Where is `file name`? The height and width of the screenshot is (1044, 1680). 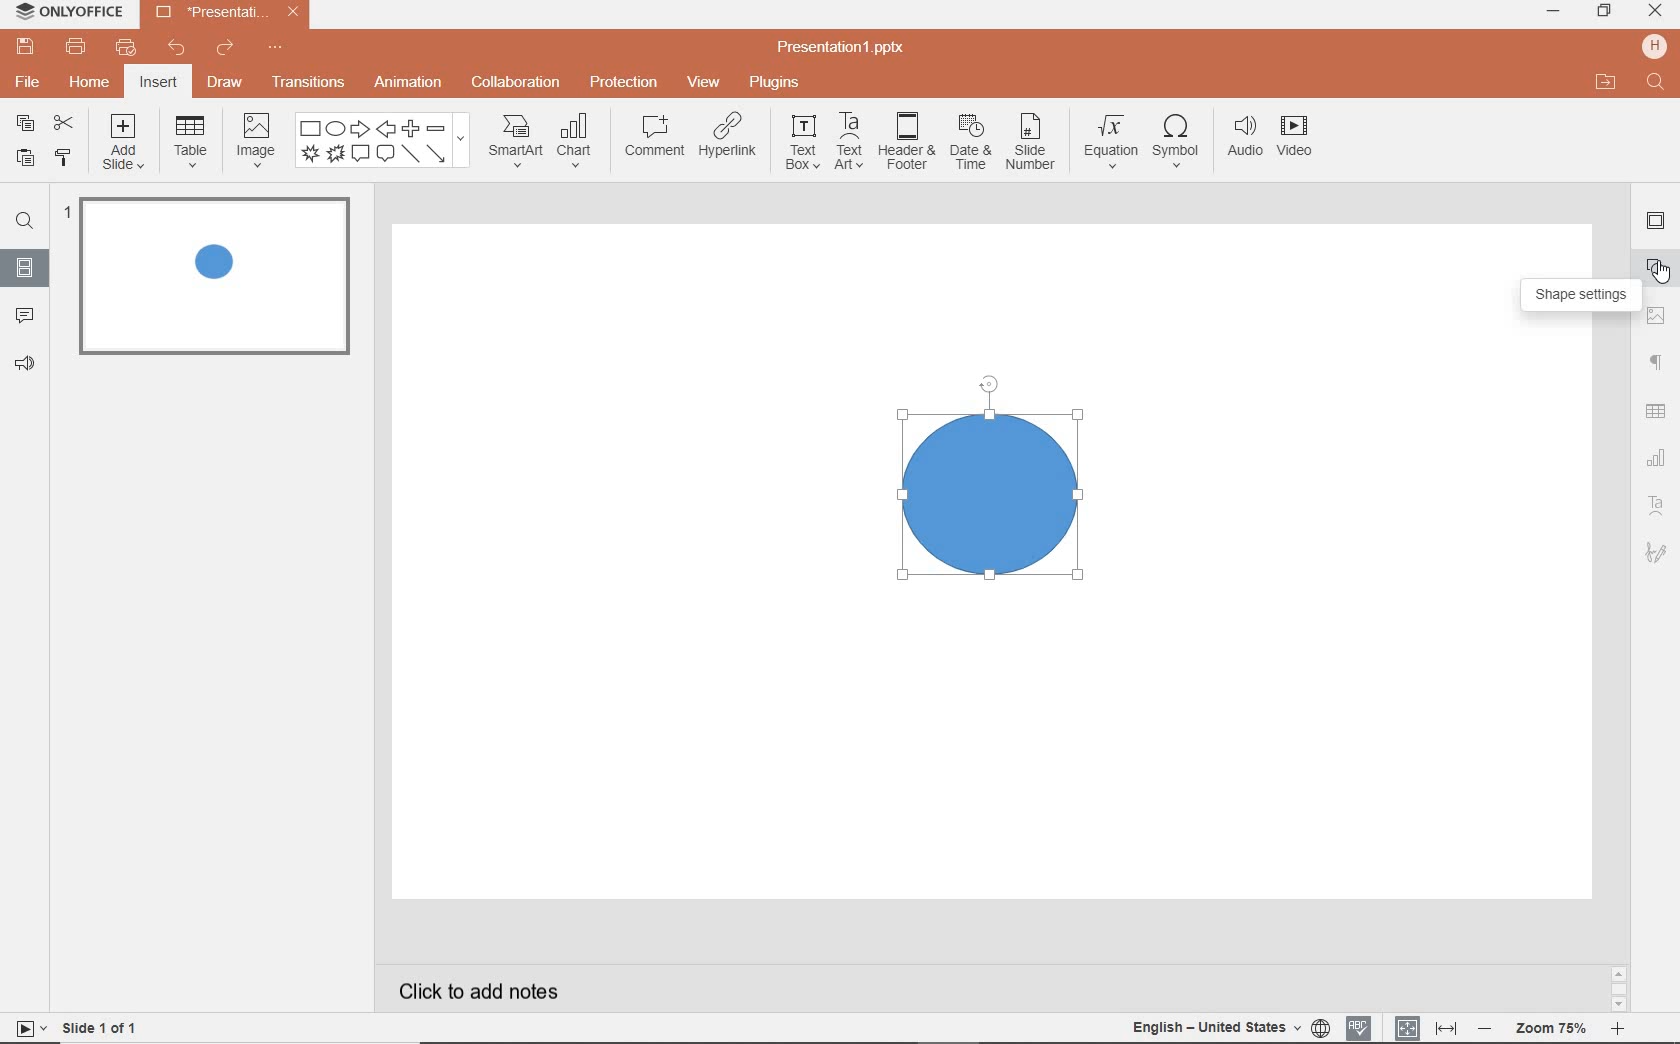 file name is located at coordinates (842, 49).